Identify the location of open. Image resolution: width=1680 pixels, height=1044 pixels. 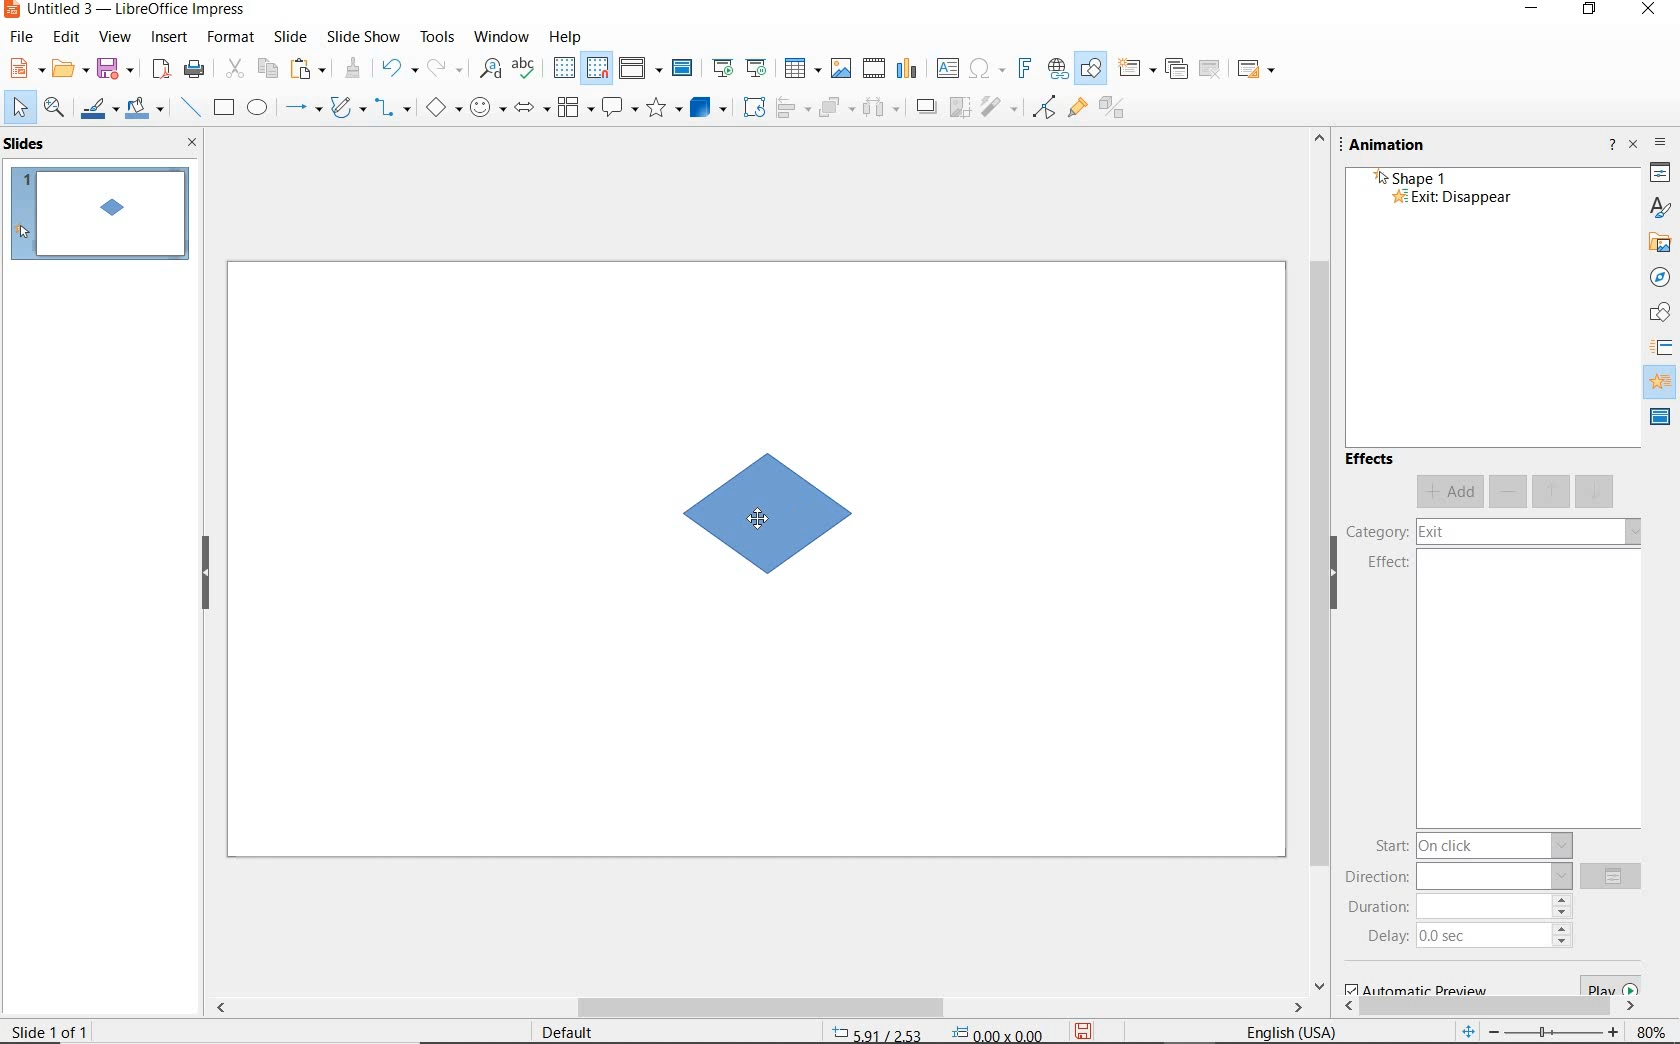
(68, 70).